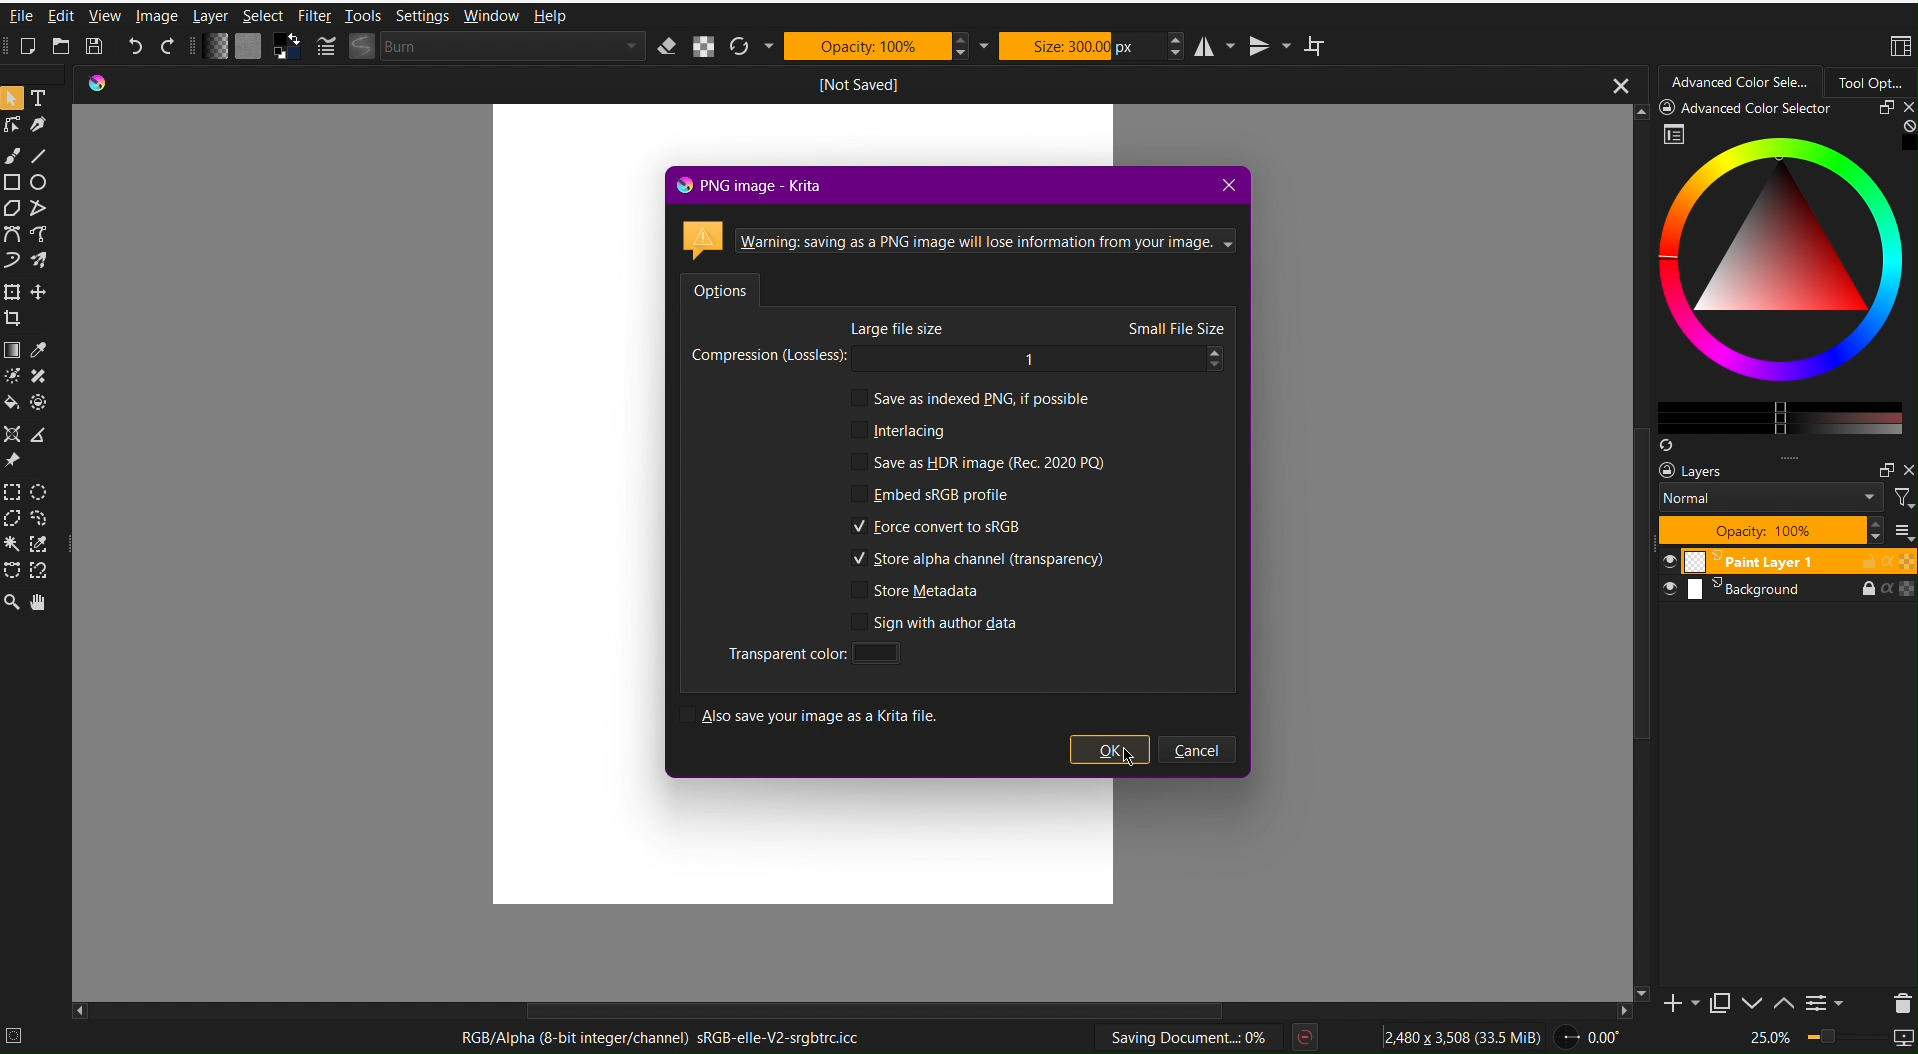  Describe the element at coordinates (208, 15) in the screenshot. I see `Layer` at that location.